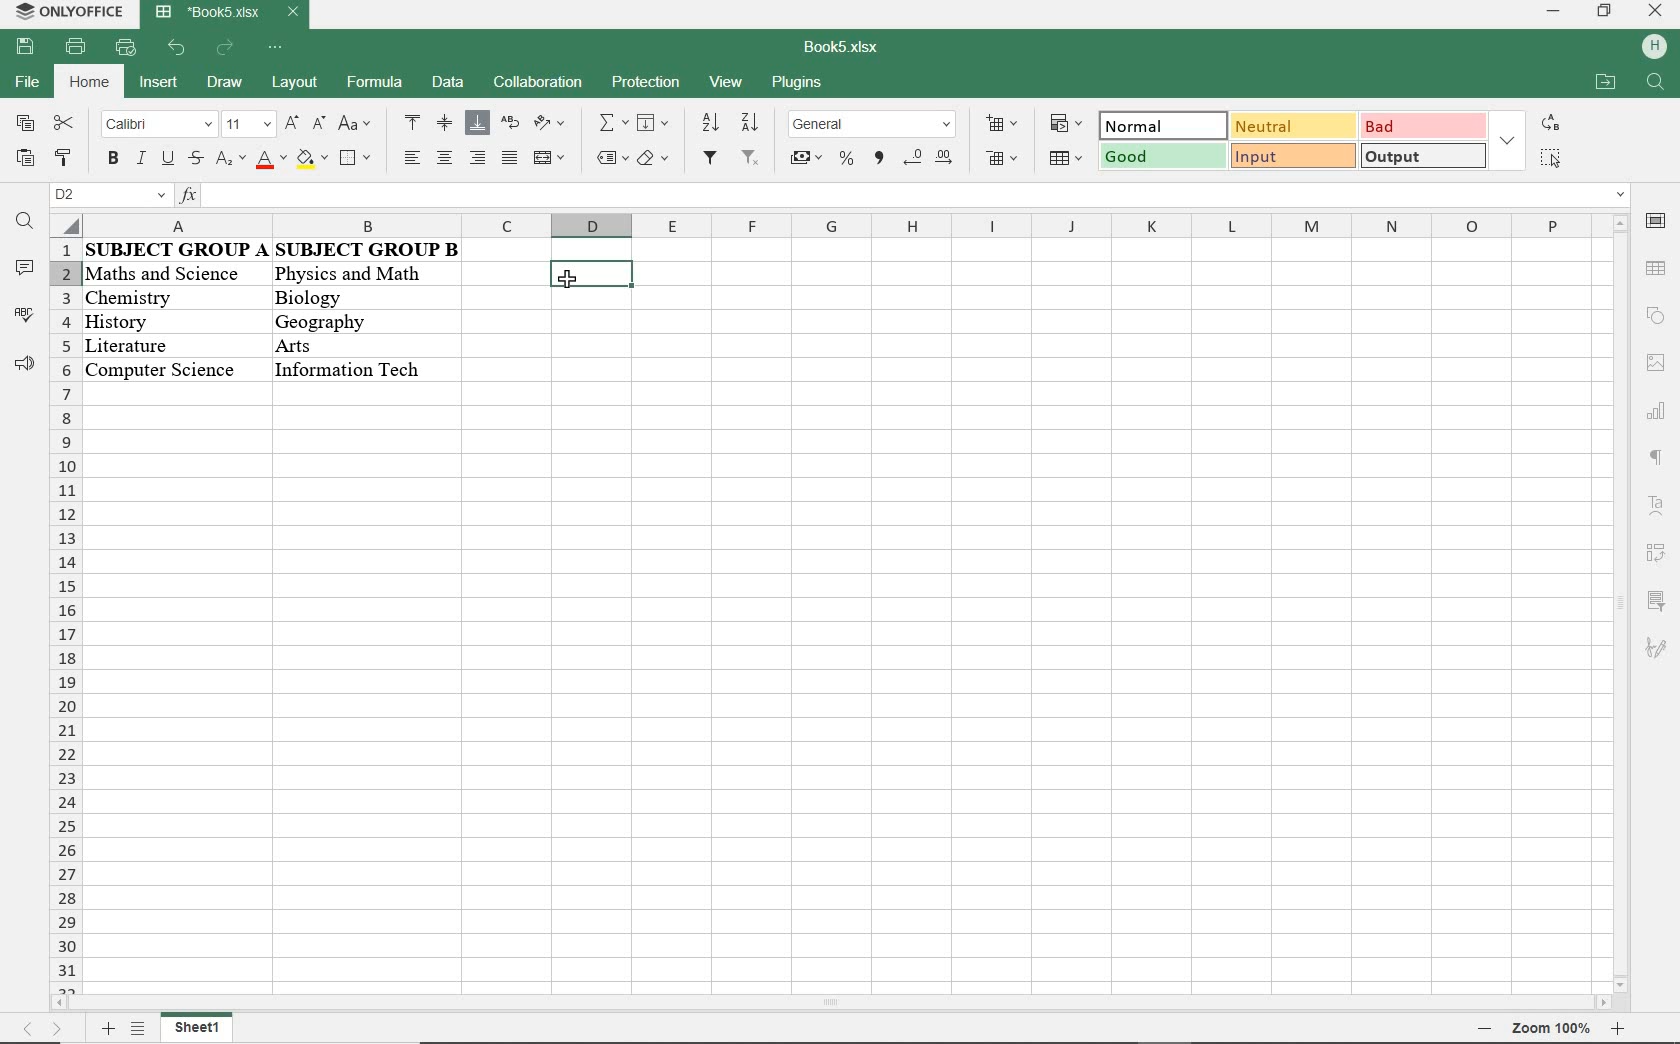  Describe the element at coordinates (445, 123) in the screenshot. I see `align middle` at that location.